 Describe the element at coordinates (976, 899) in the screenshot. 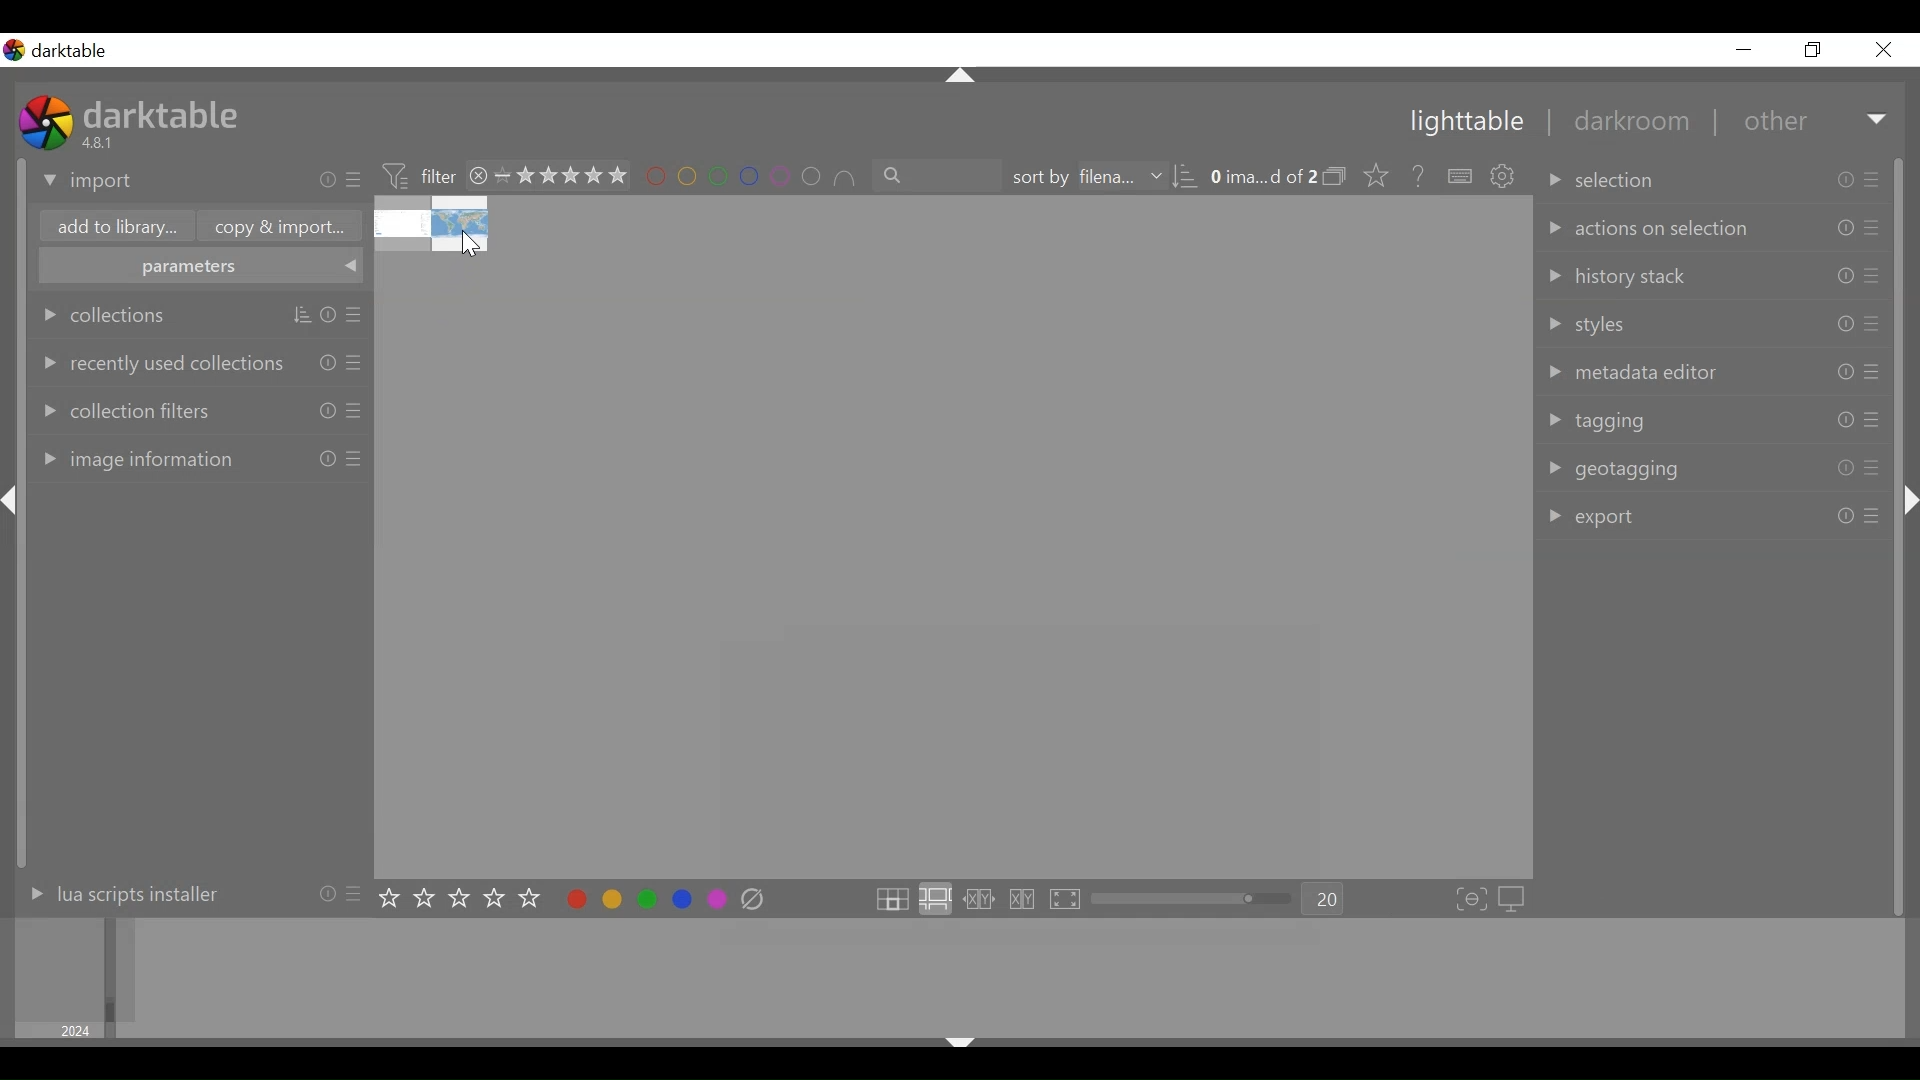

I see `click to enter culling layout in fixed mode` at that location.